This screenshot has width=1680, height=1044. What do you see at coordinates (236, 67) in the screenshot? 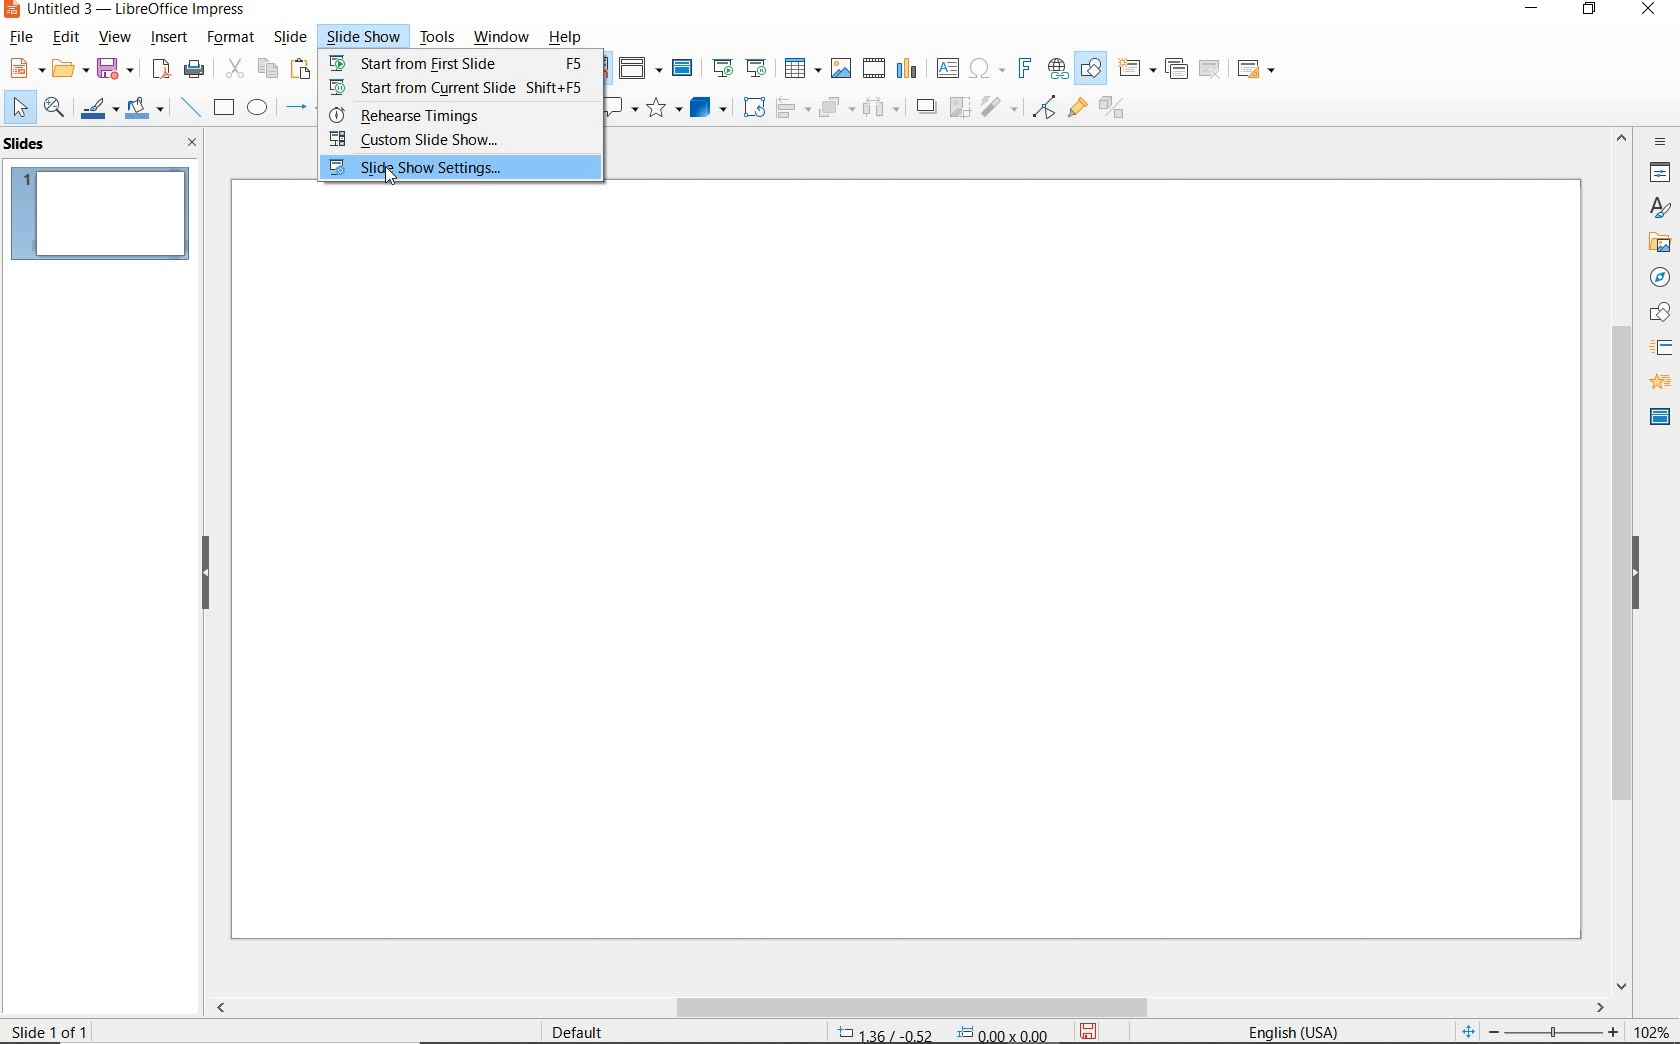
I see `CUT` at bounding box center [236, 67].